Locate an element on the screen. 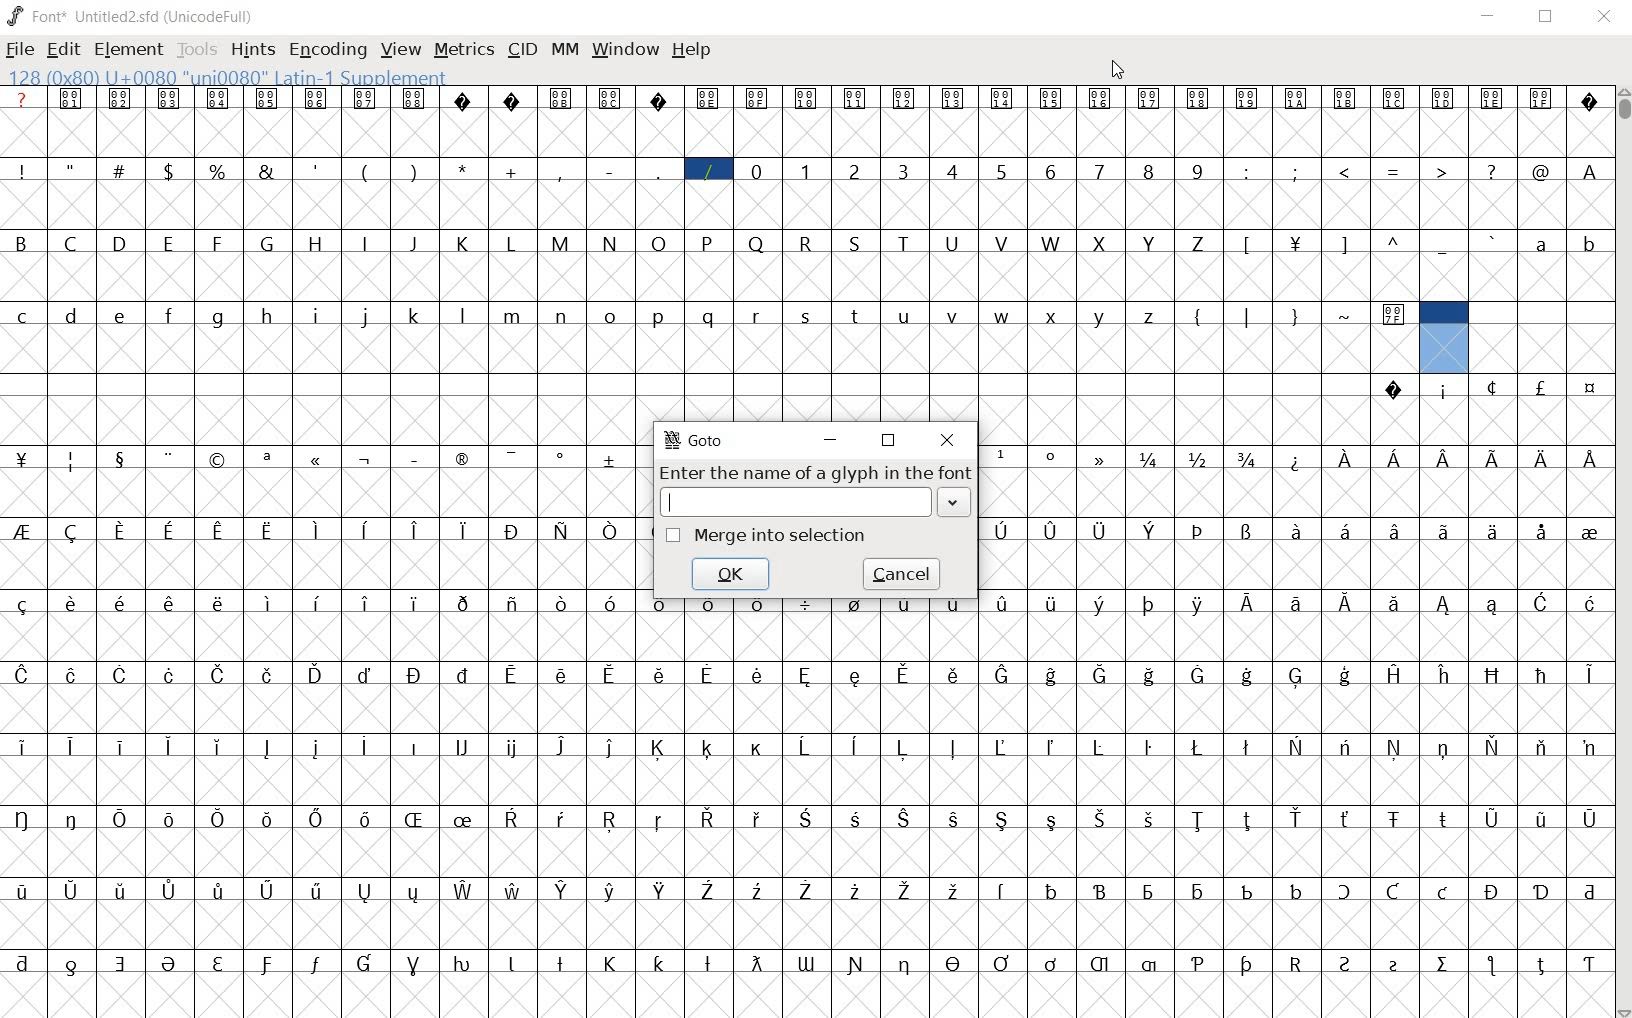 This screenshot has width=1632, height=1018. cid is located at coordinates (522, 50).